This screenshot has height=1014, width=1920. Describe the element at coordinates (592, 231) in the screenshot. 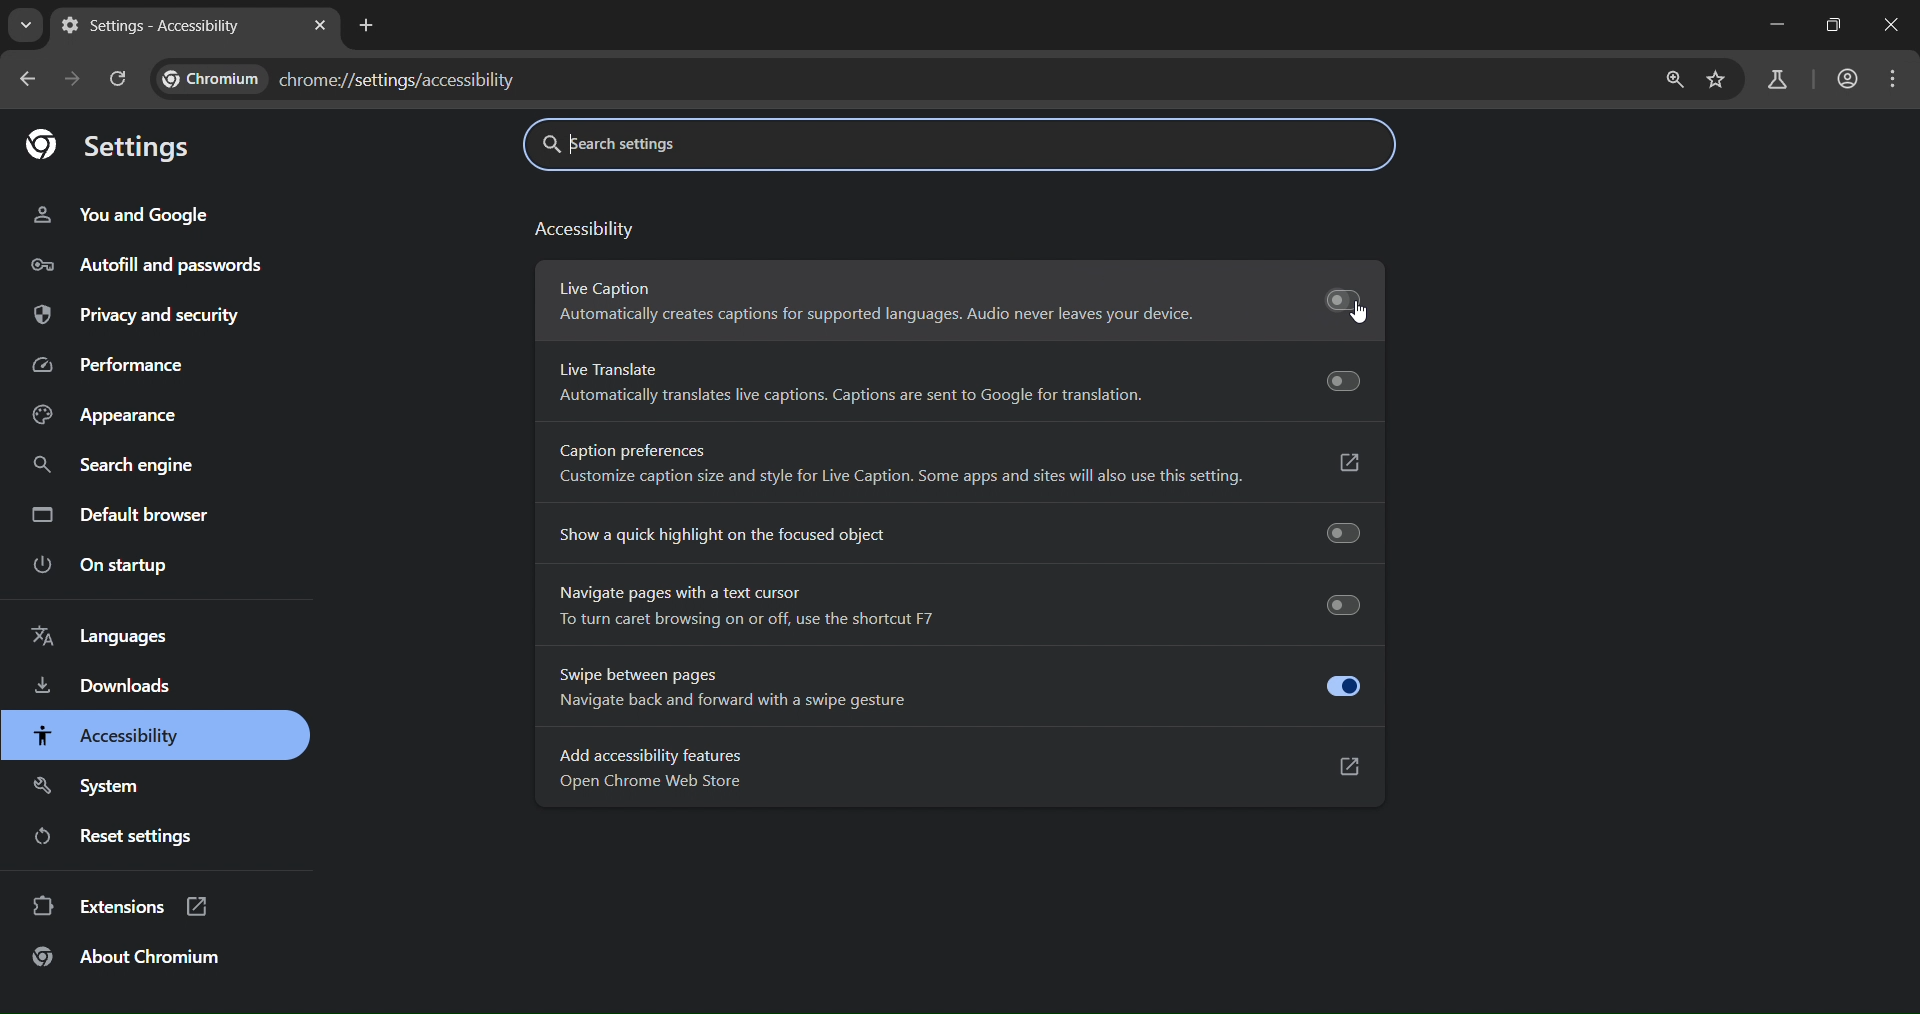

I see `accessibility` at that location.